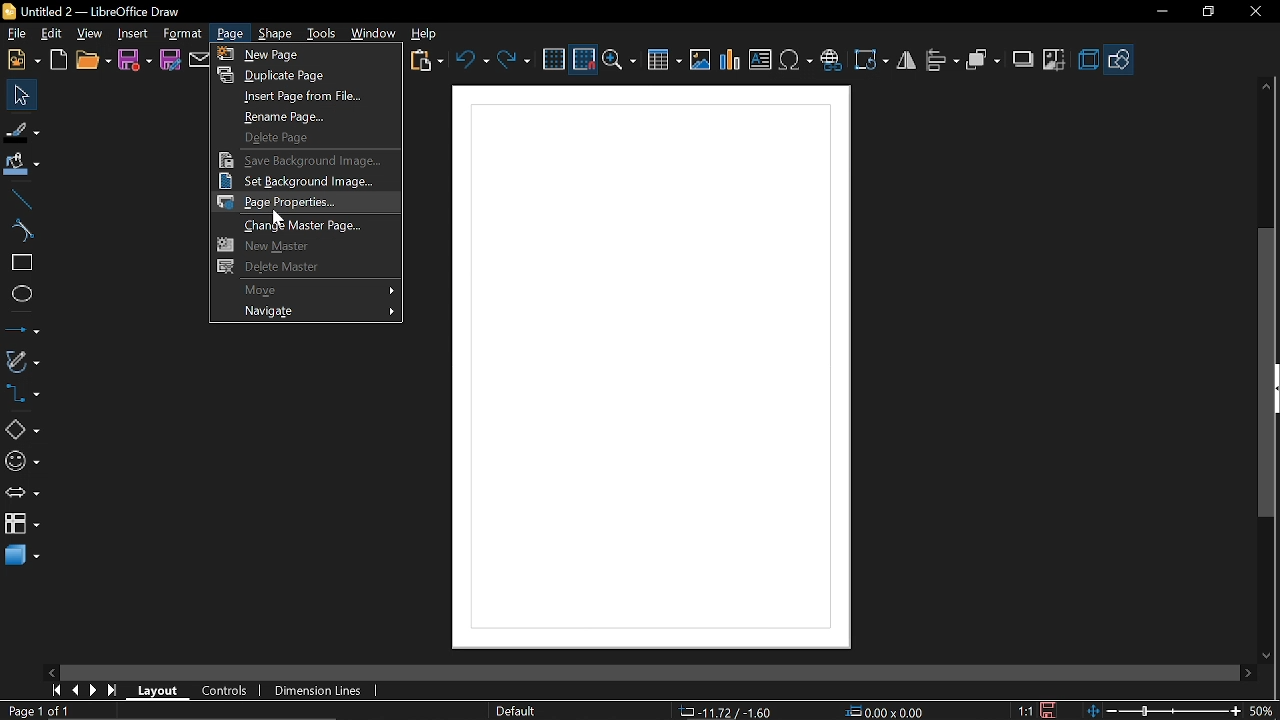  What do you see at coordinates (1088, 60) in the screenshot?
I see `3d effects` at bounding box center [1088, 60].